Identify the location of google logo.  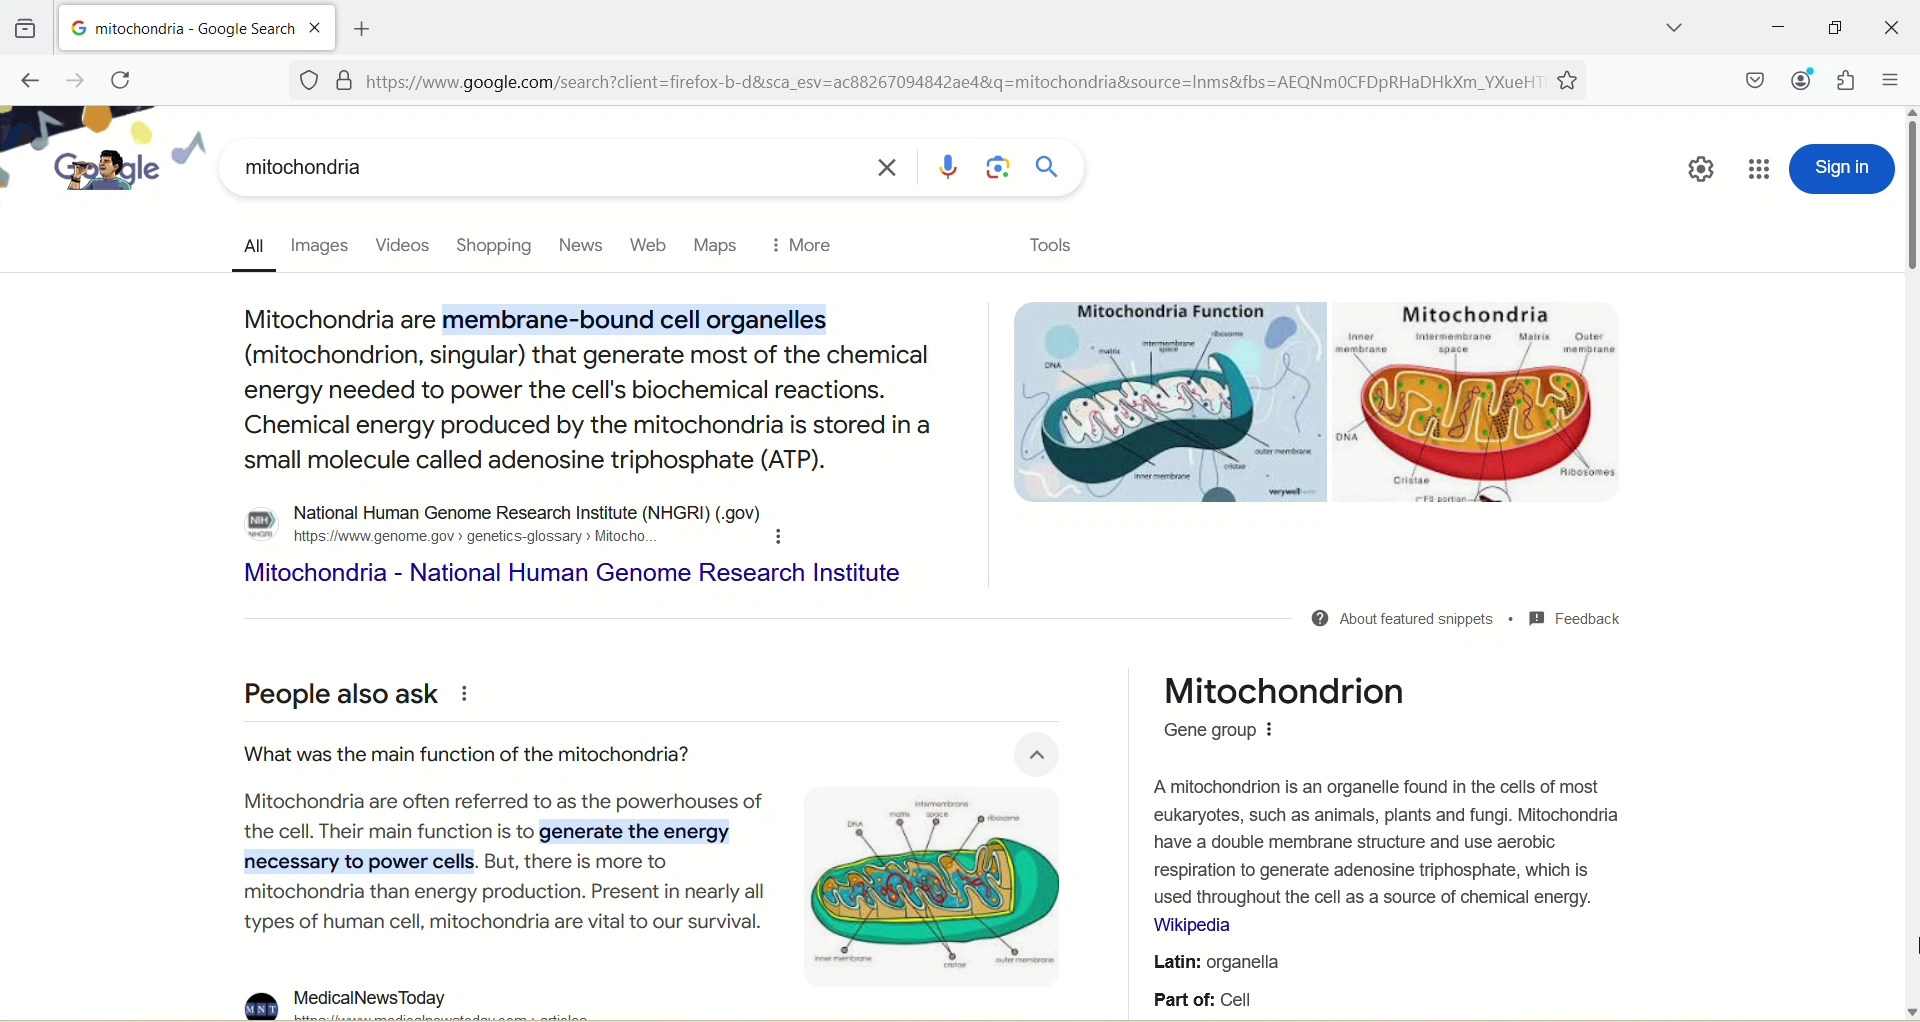
(104, 151).